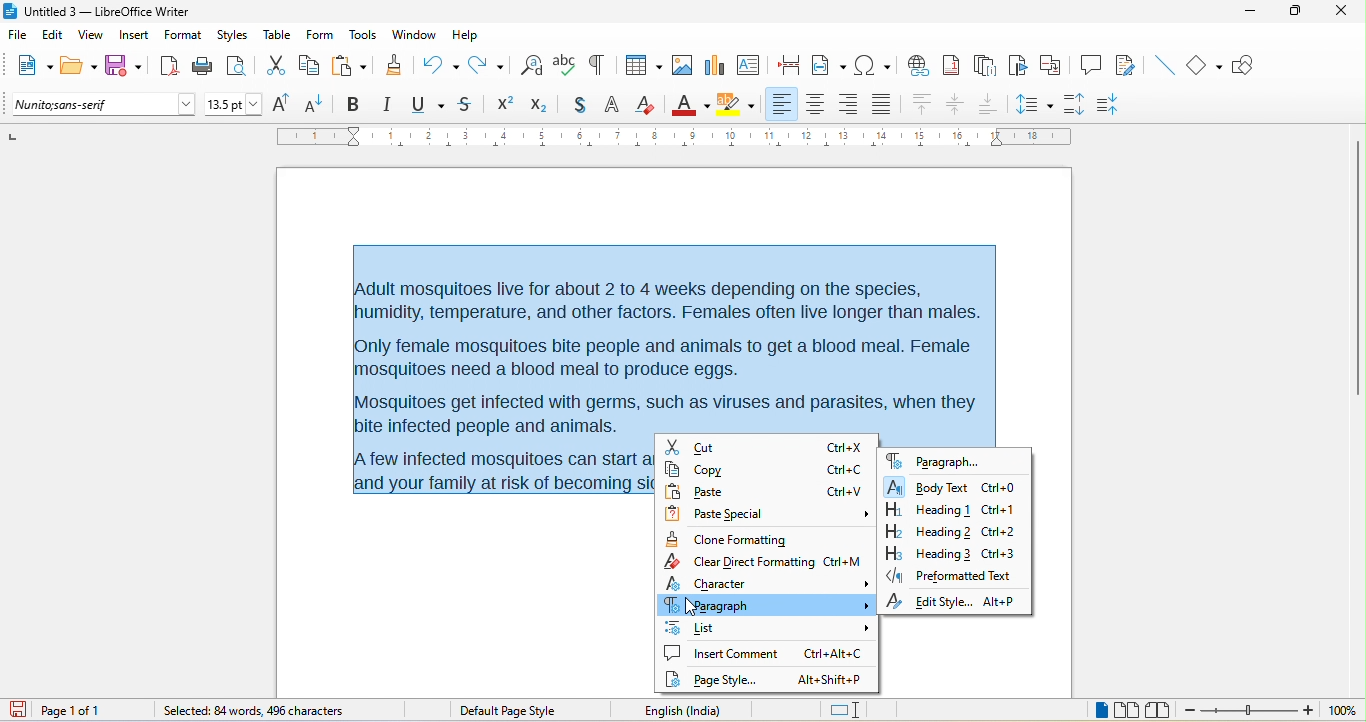  Describe the element at coordinates (675, 136) in the screenshot. I see `ruler` at that location.